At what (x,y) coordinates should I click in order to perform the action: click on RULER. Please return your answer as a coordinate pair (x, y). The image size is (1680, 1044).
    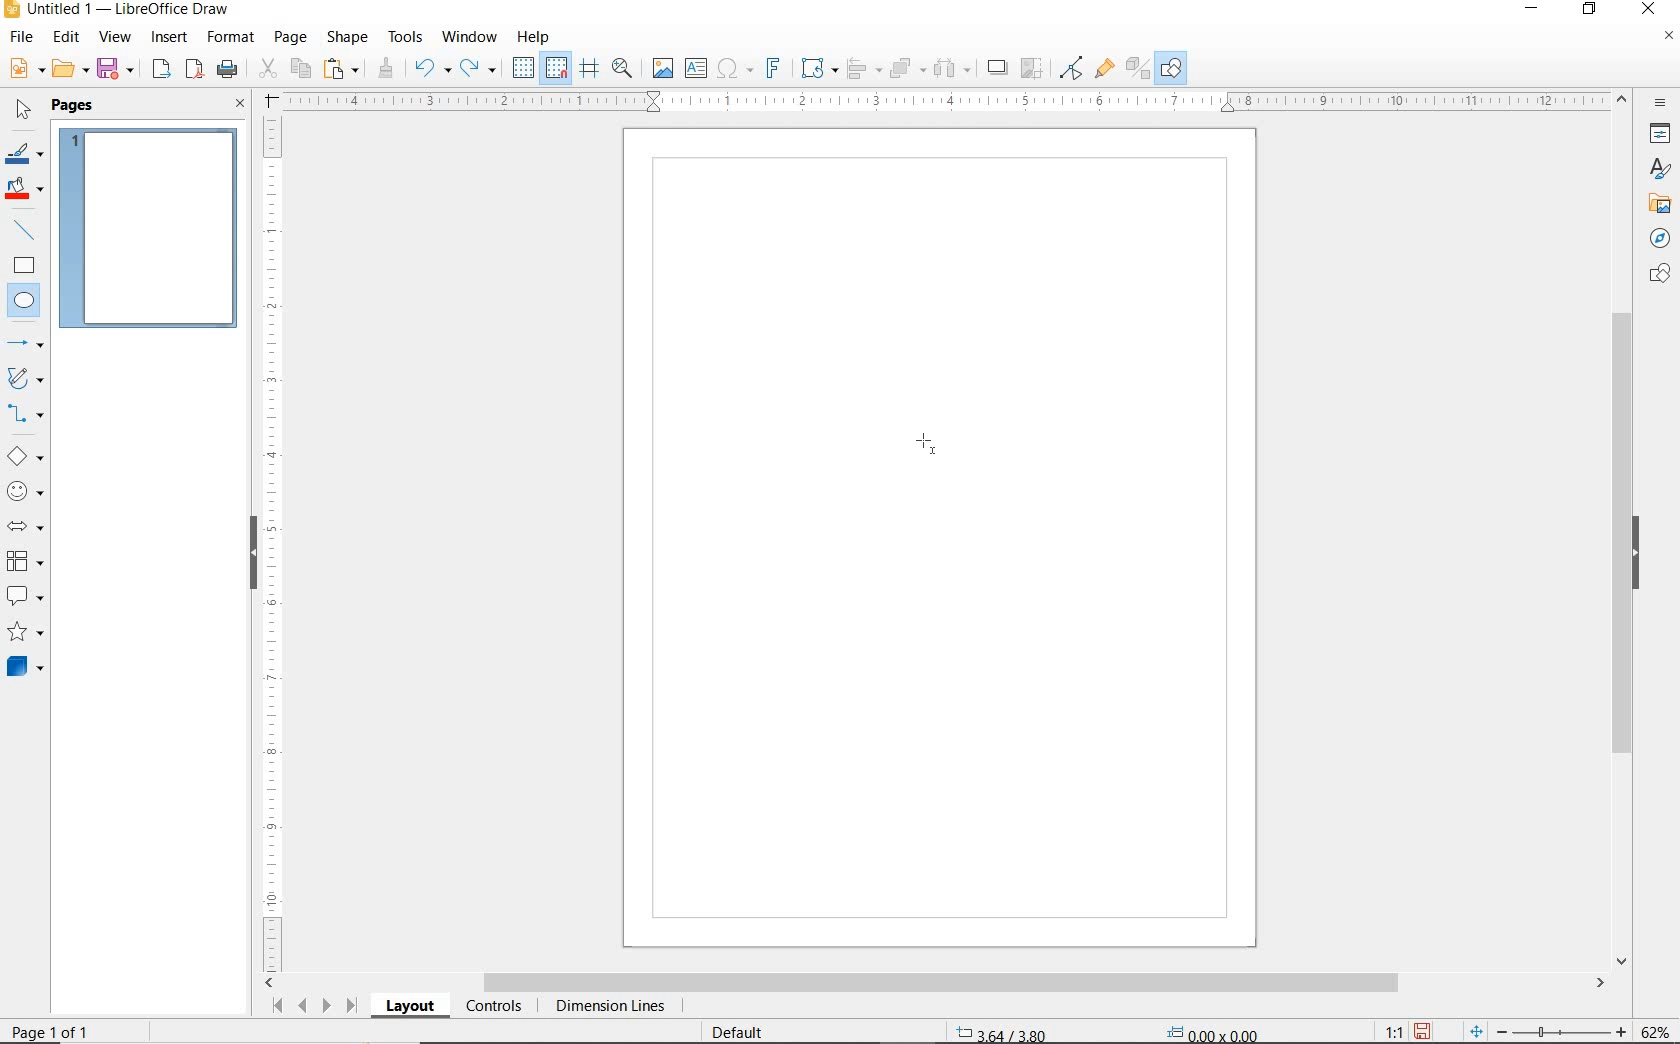
    Looking at the image, I should click on (948, 102).